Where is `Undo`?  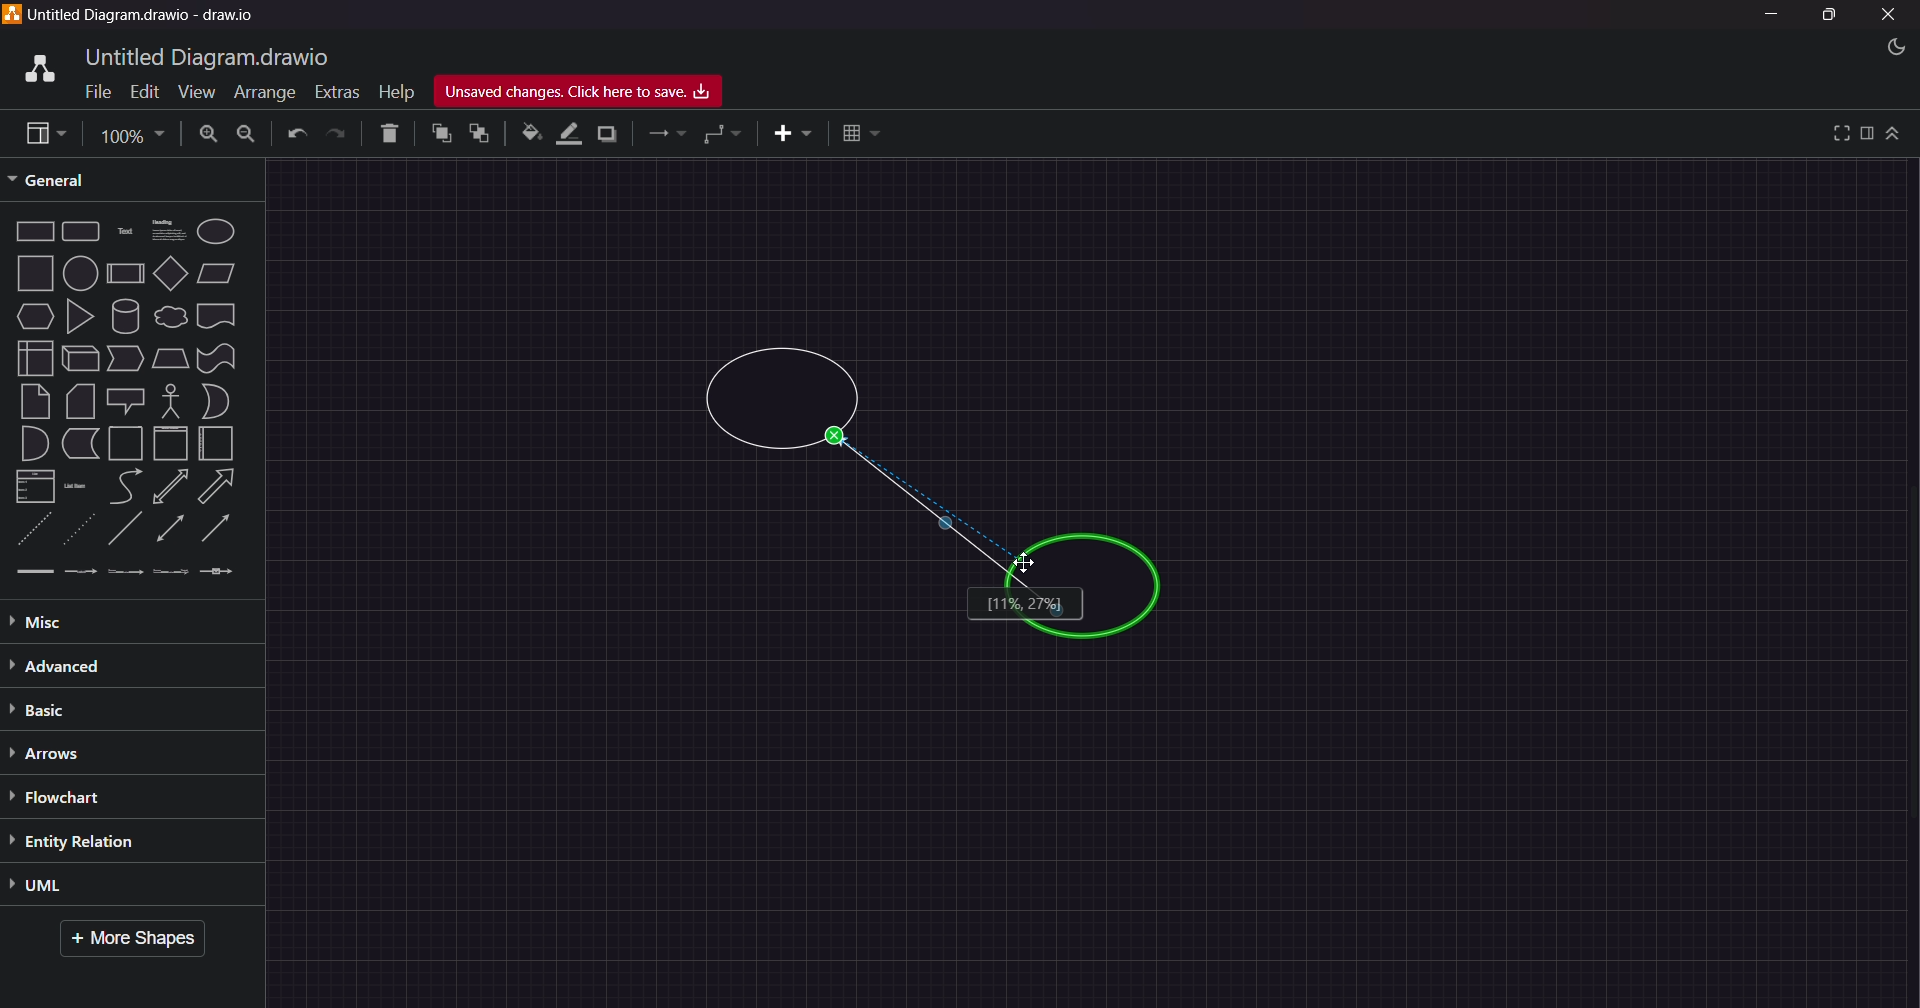 Undo is located at coordinates (296, 135).